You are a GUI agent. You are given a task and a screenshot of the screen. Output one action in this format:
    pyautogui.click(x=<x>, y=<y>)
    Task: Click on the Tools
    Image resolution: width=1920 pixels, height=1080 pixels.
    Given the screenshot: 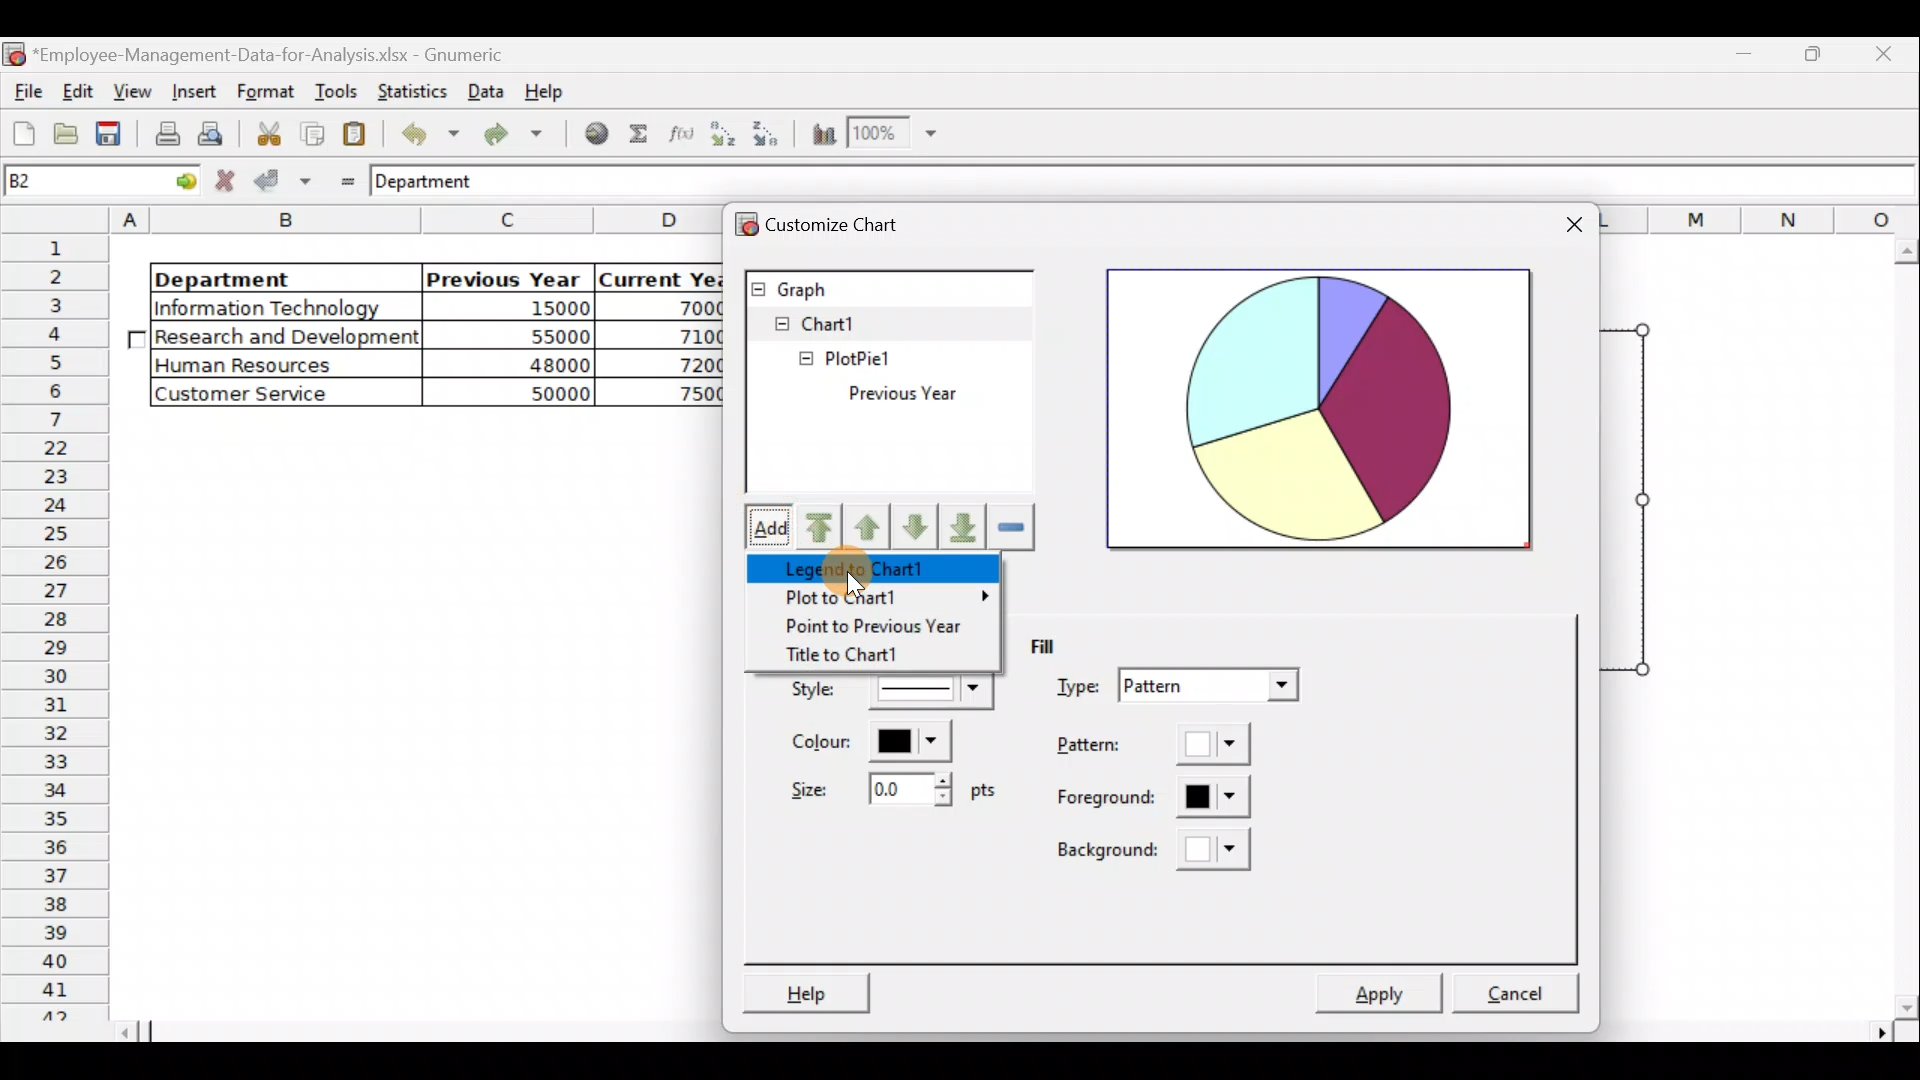 What is the action you would take?
    pyautogui.click(x=331, y=90)
    